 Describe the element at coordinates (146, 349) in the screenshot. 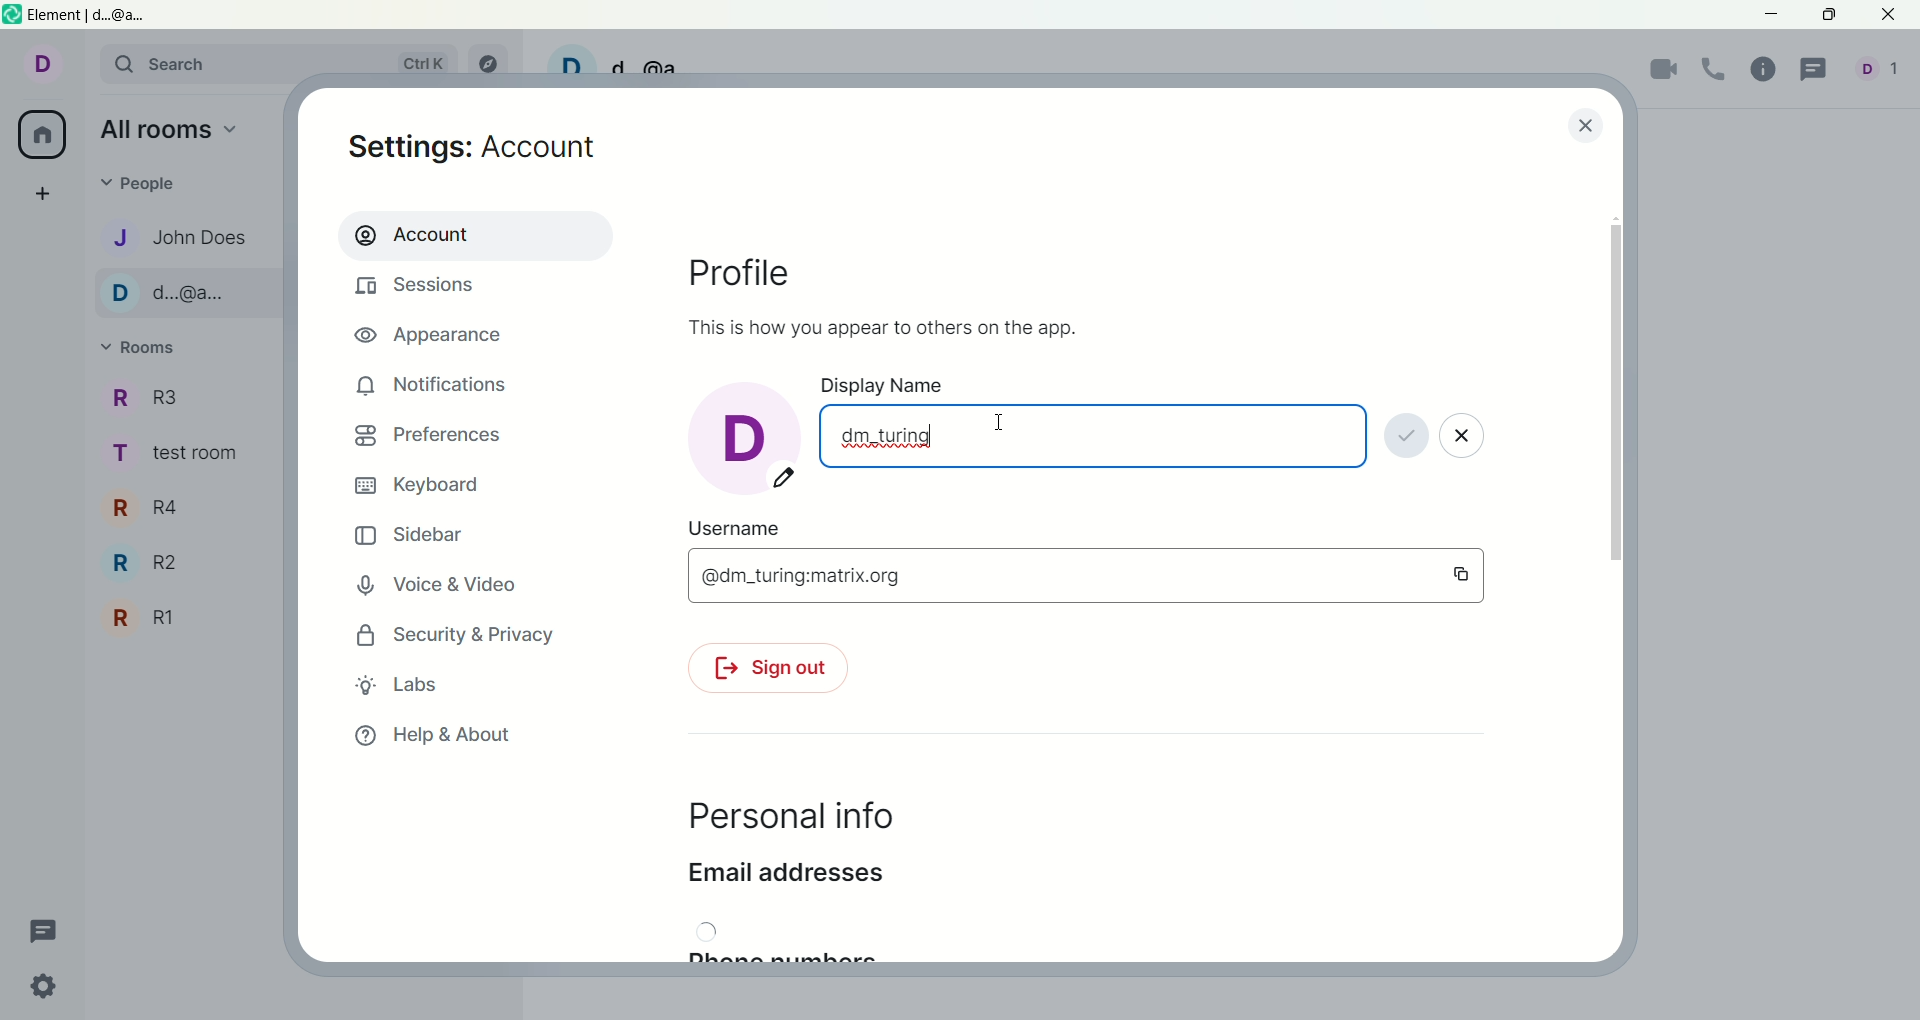

I see `rooms` at that location.